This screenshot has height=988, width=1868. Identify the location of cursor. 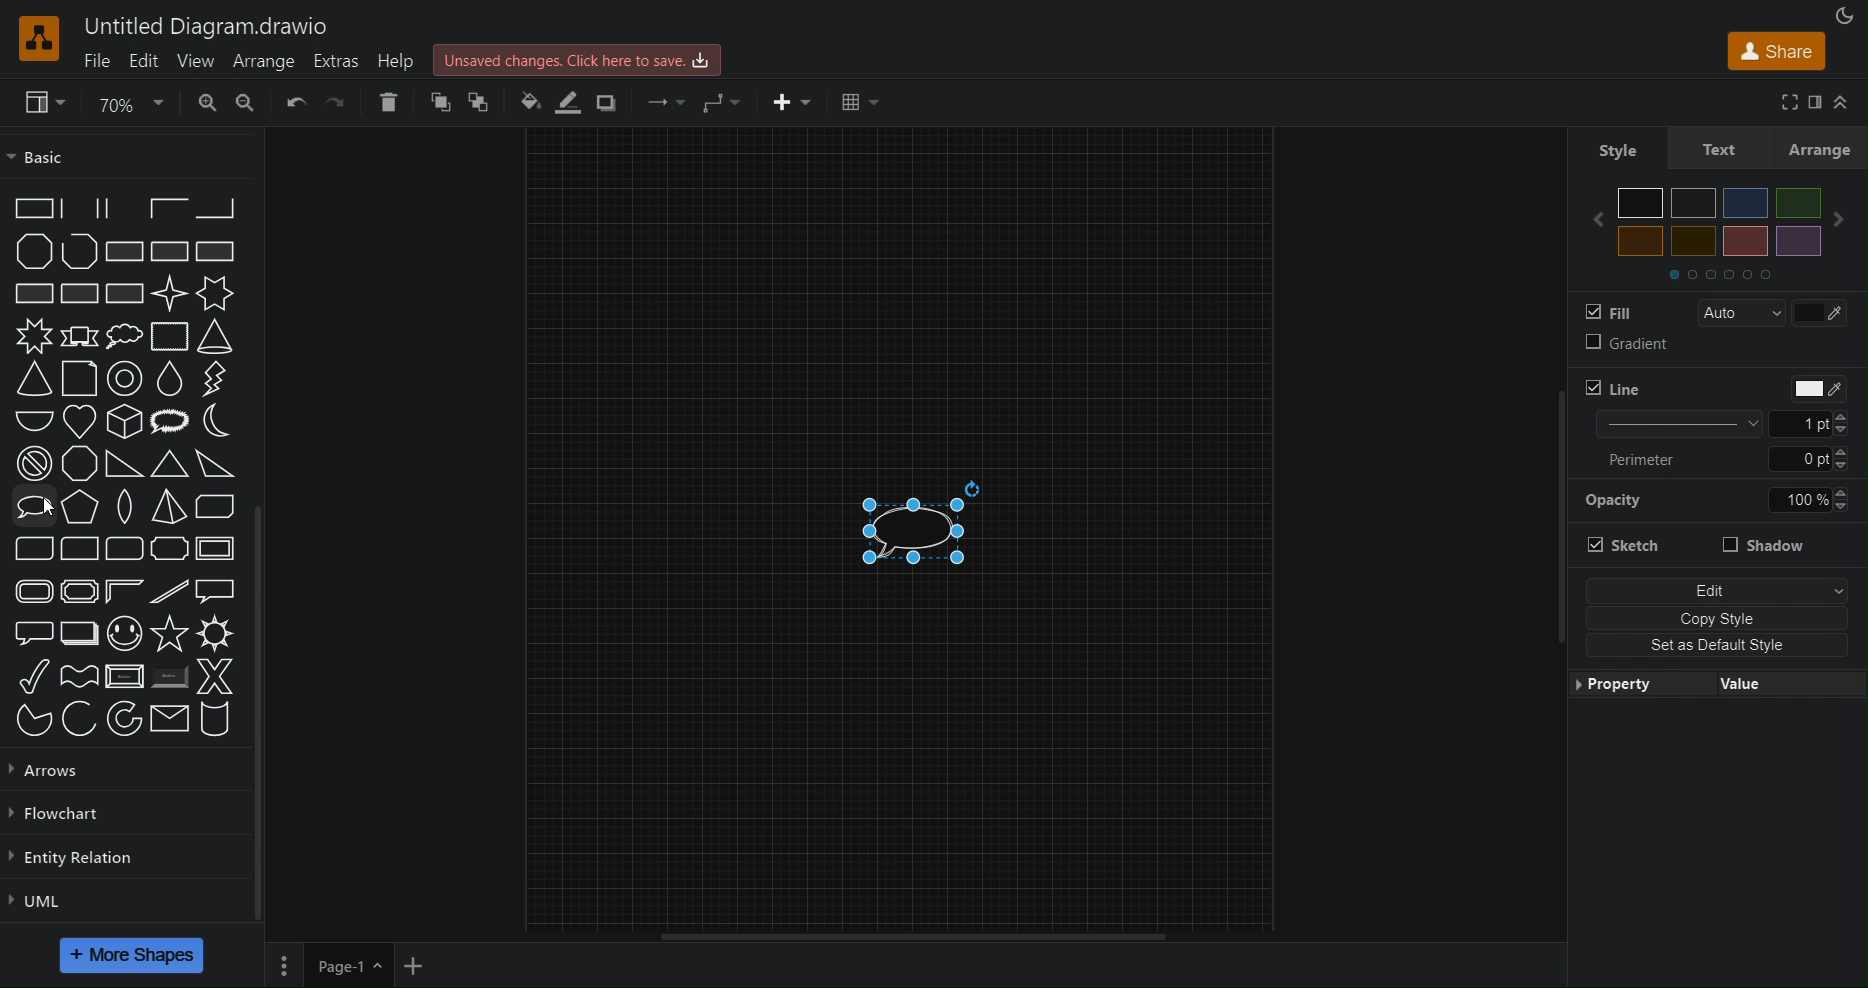
(50, 508).